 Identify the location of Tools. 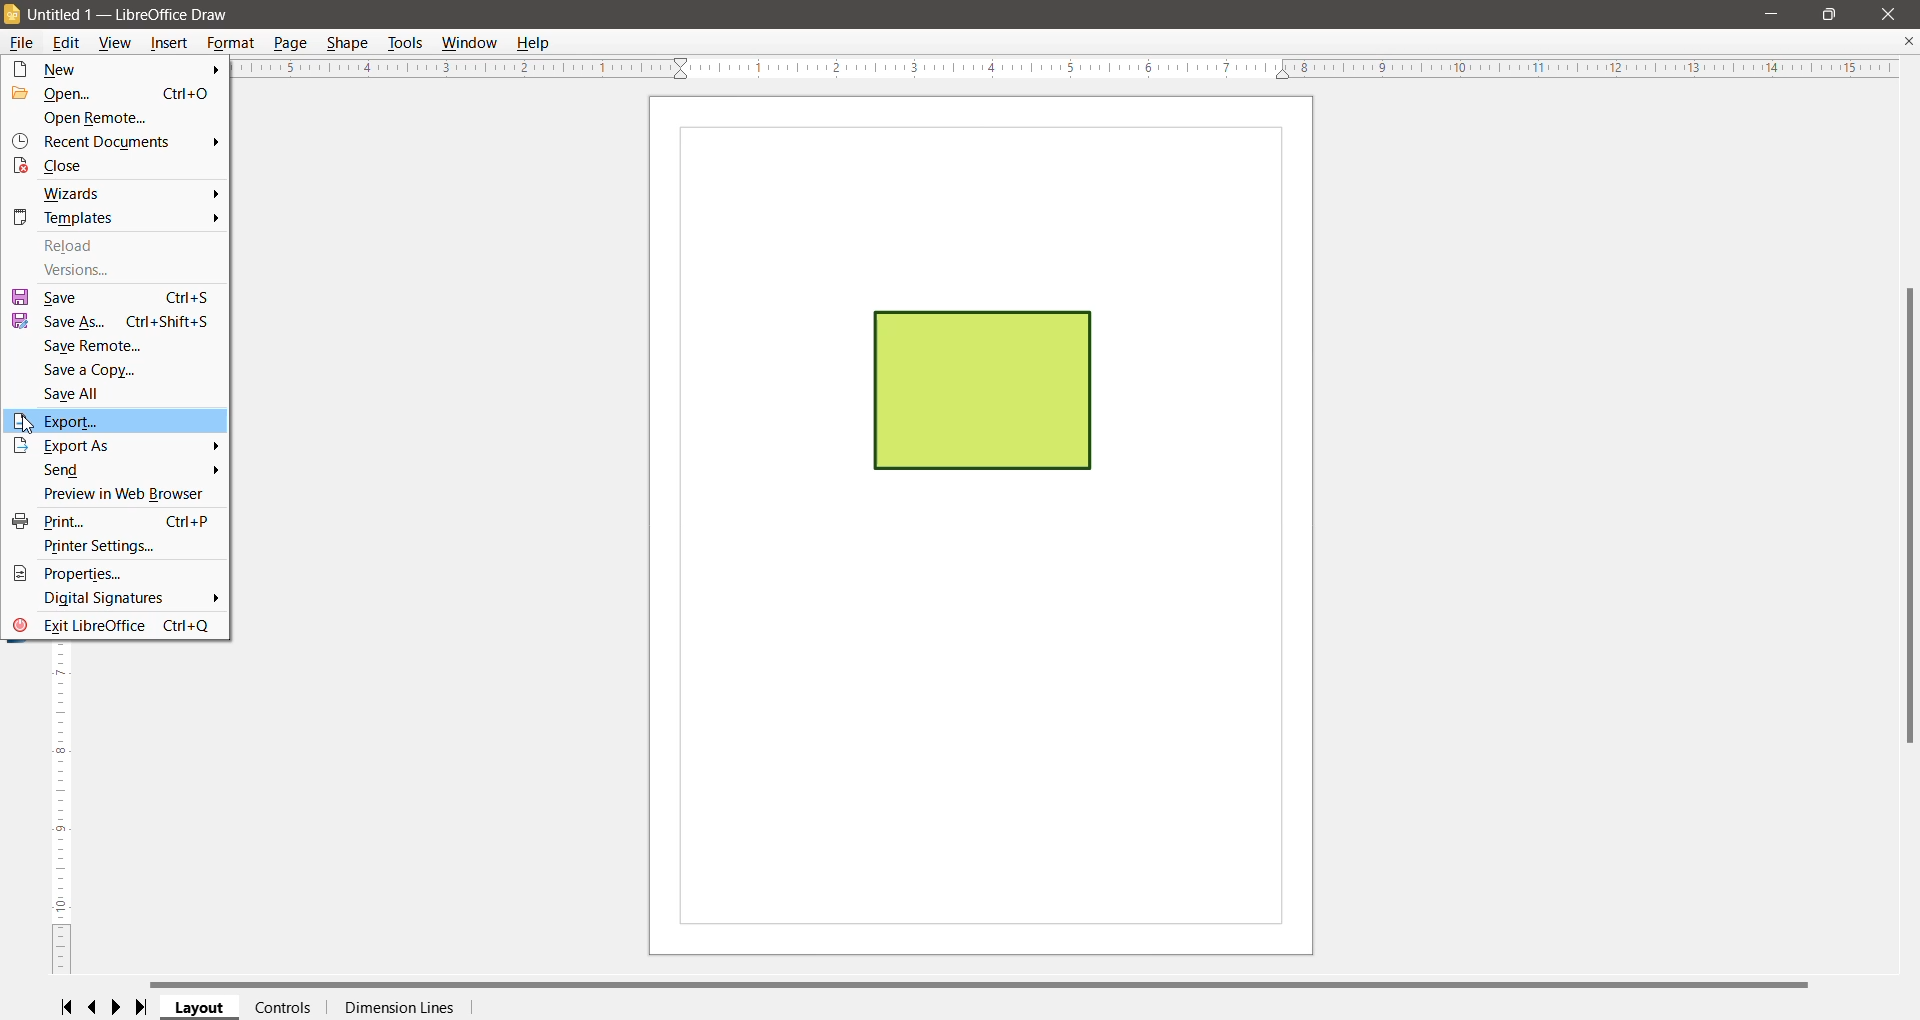
(404, 43).